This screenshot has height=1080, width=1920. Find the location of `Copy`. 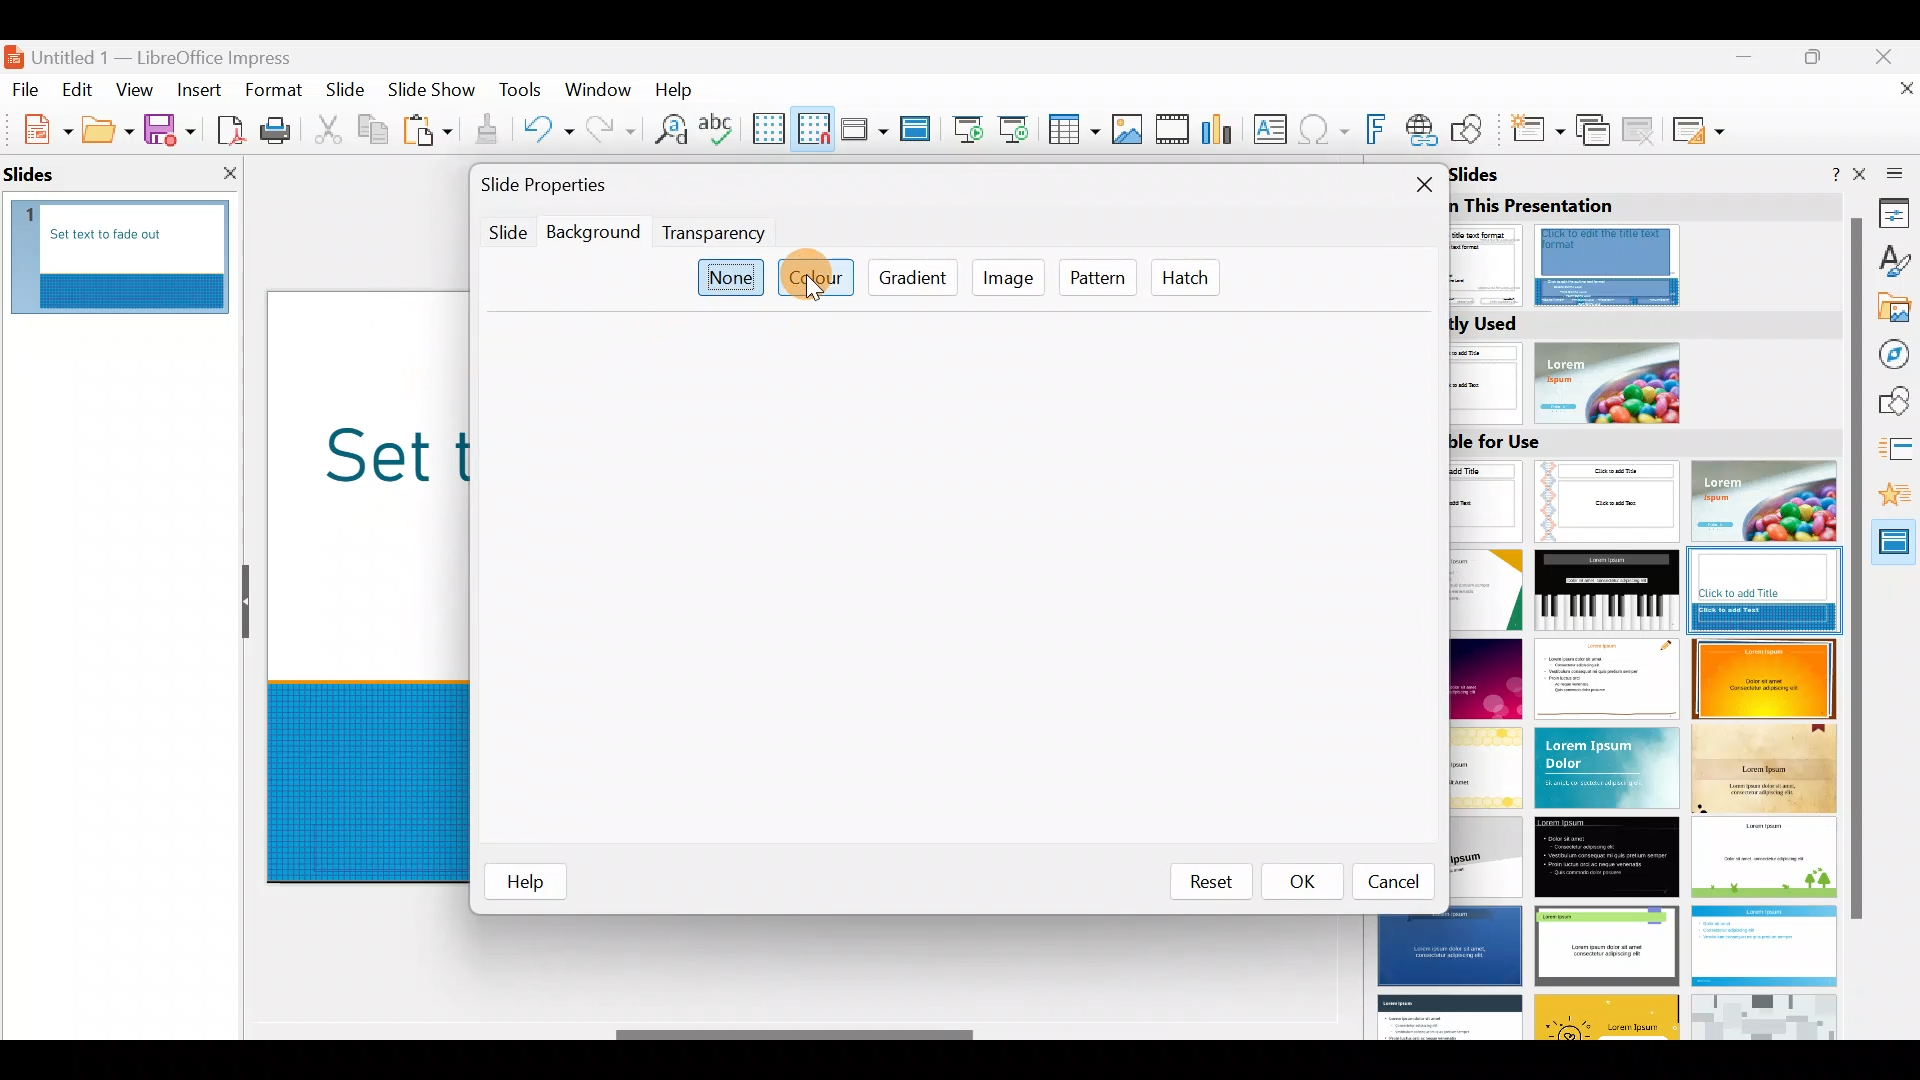

Copy is located at coordinates (371, 130).